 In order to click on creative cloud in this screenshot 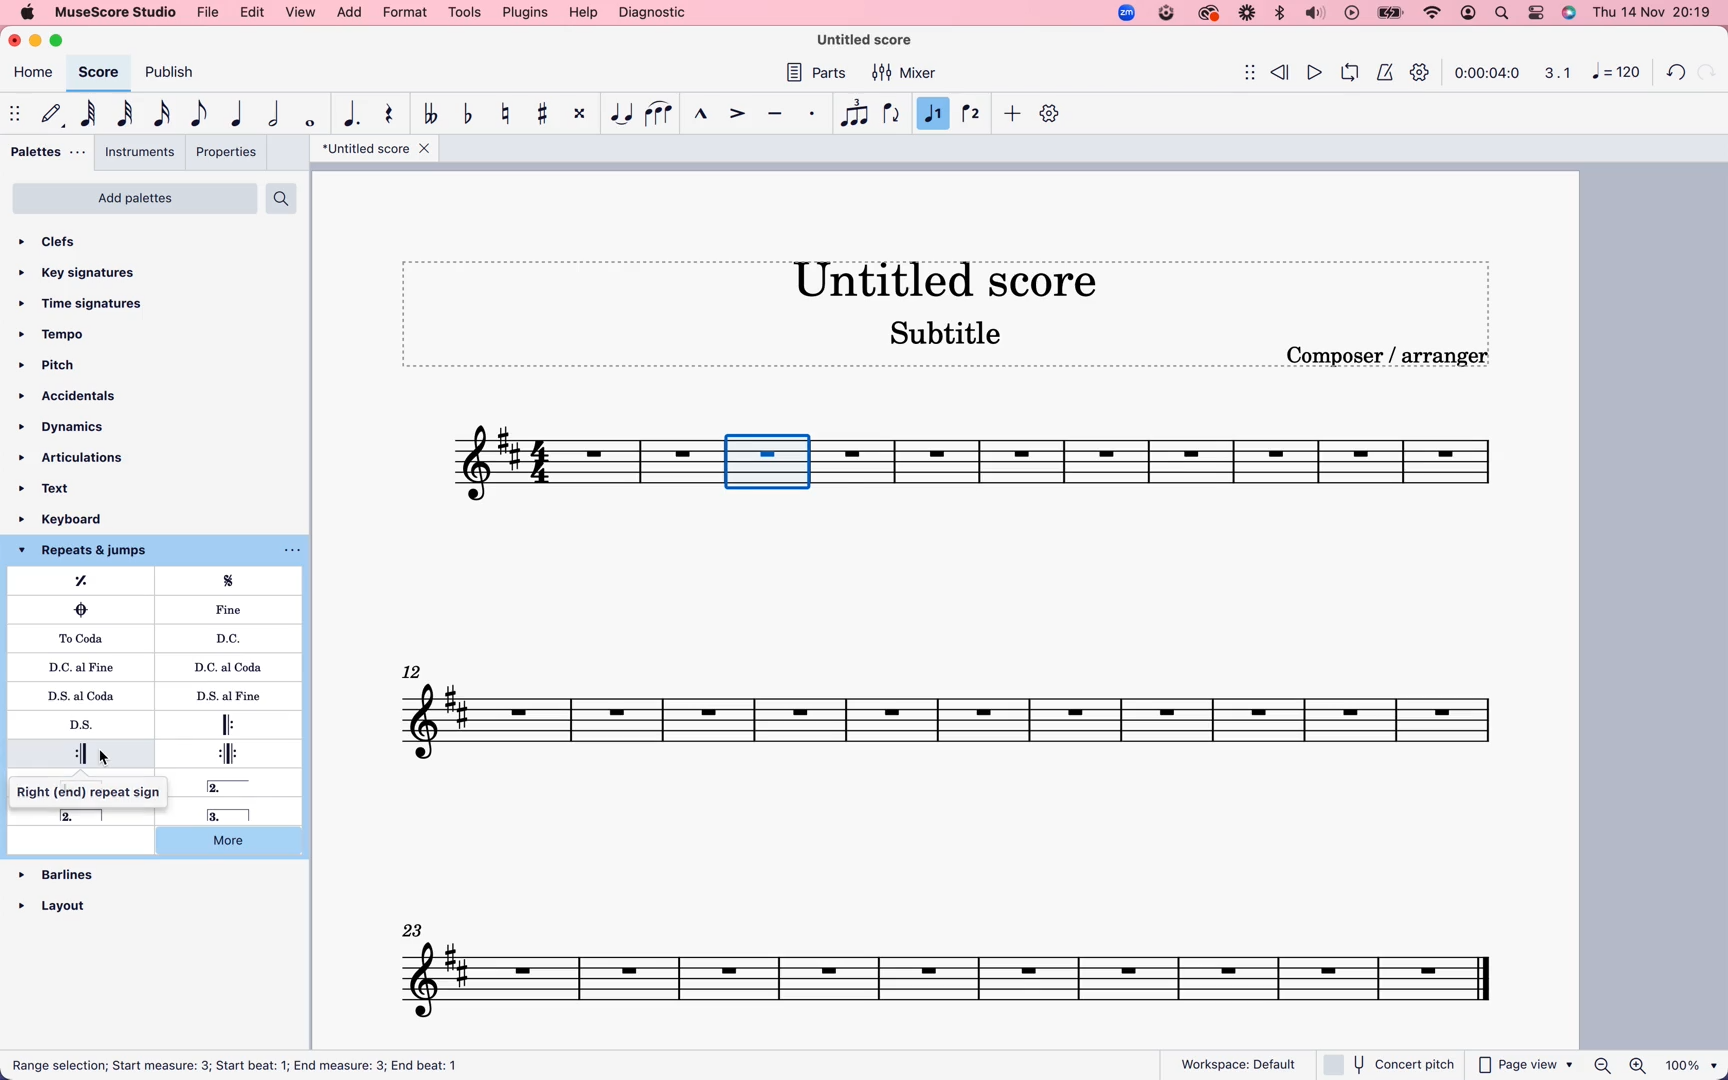, I will do `click(1209, 15)`.